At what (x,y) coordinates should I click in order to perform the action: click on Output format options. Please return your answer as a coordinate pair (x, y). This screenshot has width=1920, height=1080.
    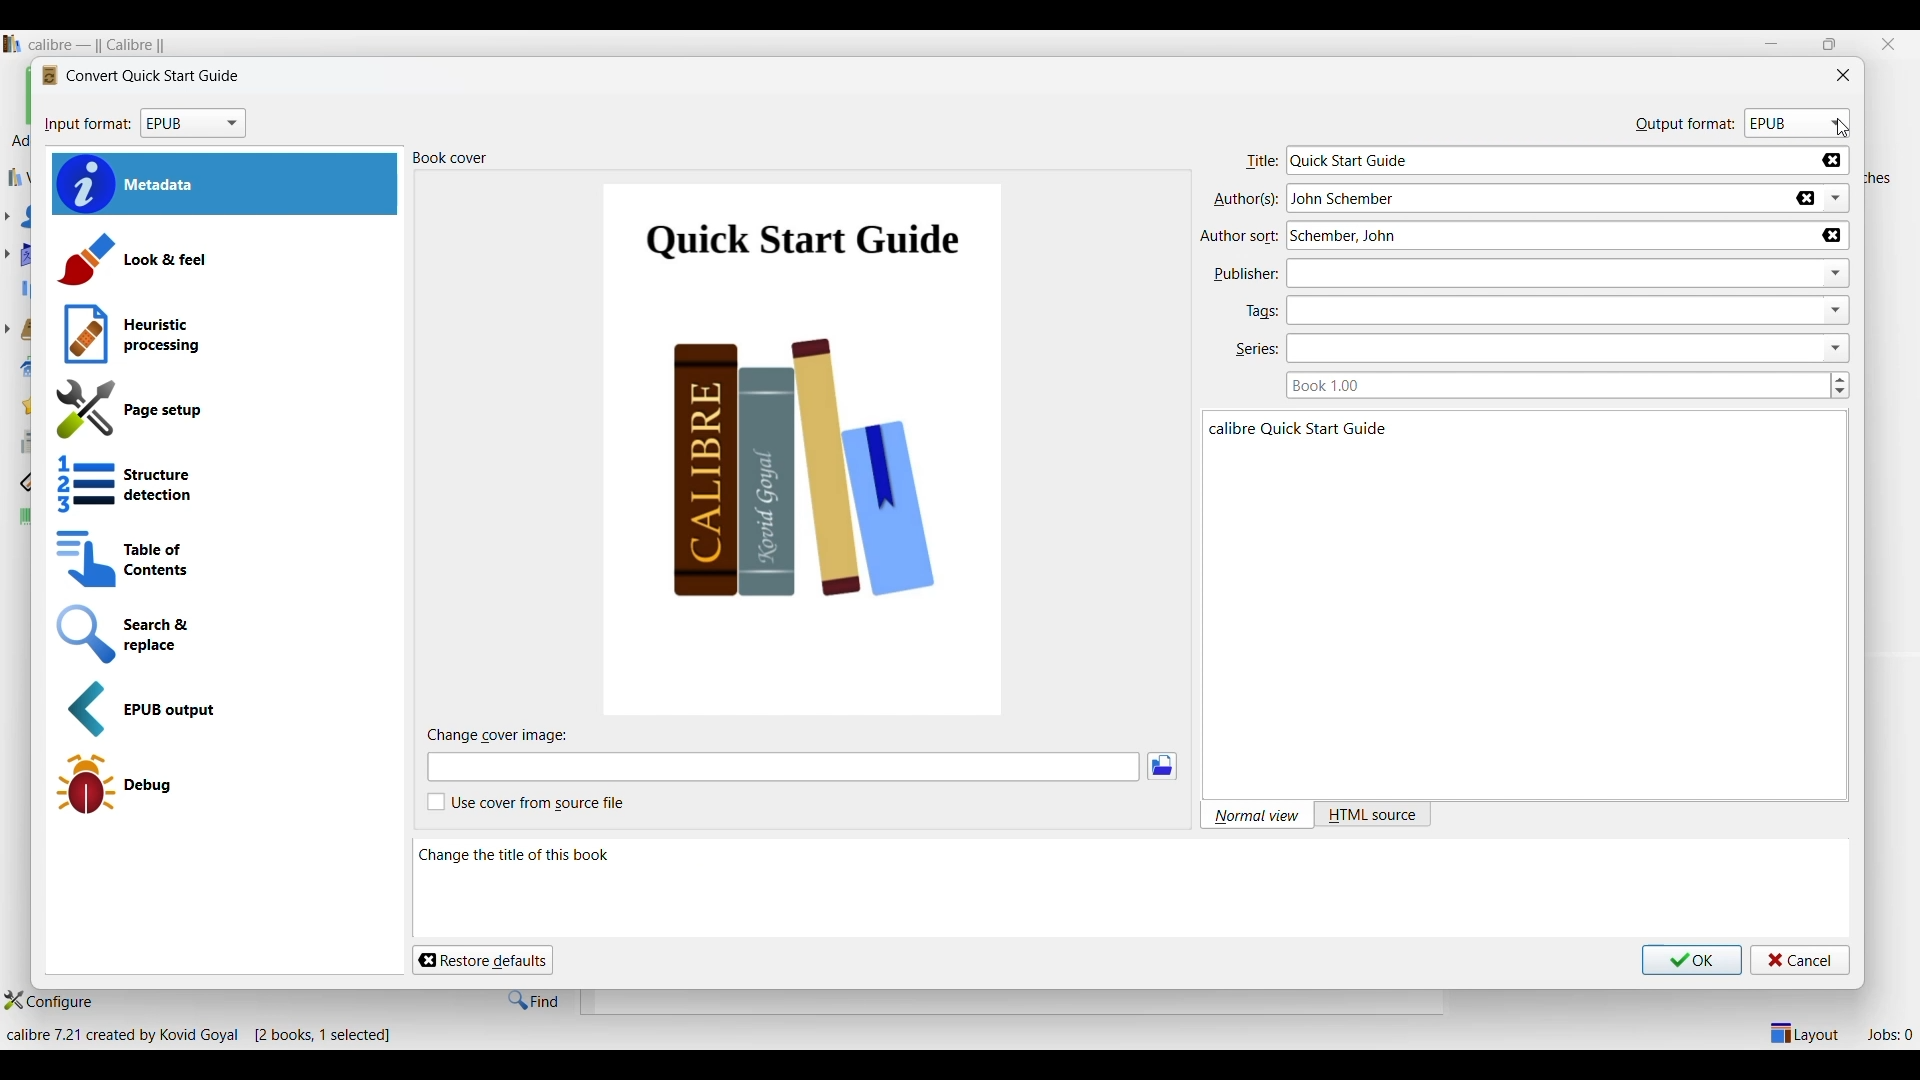
    Looking at the image, I should click on (1800, 125).